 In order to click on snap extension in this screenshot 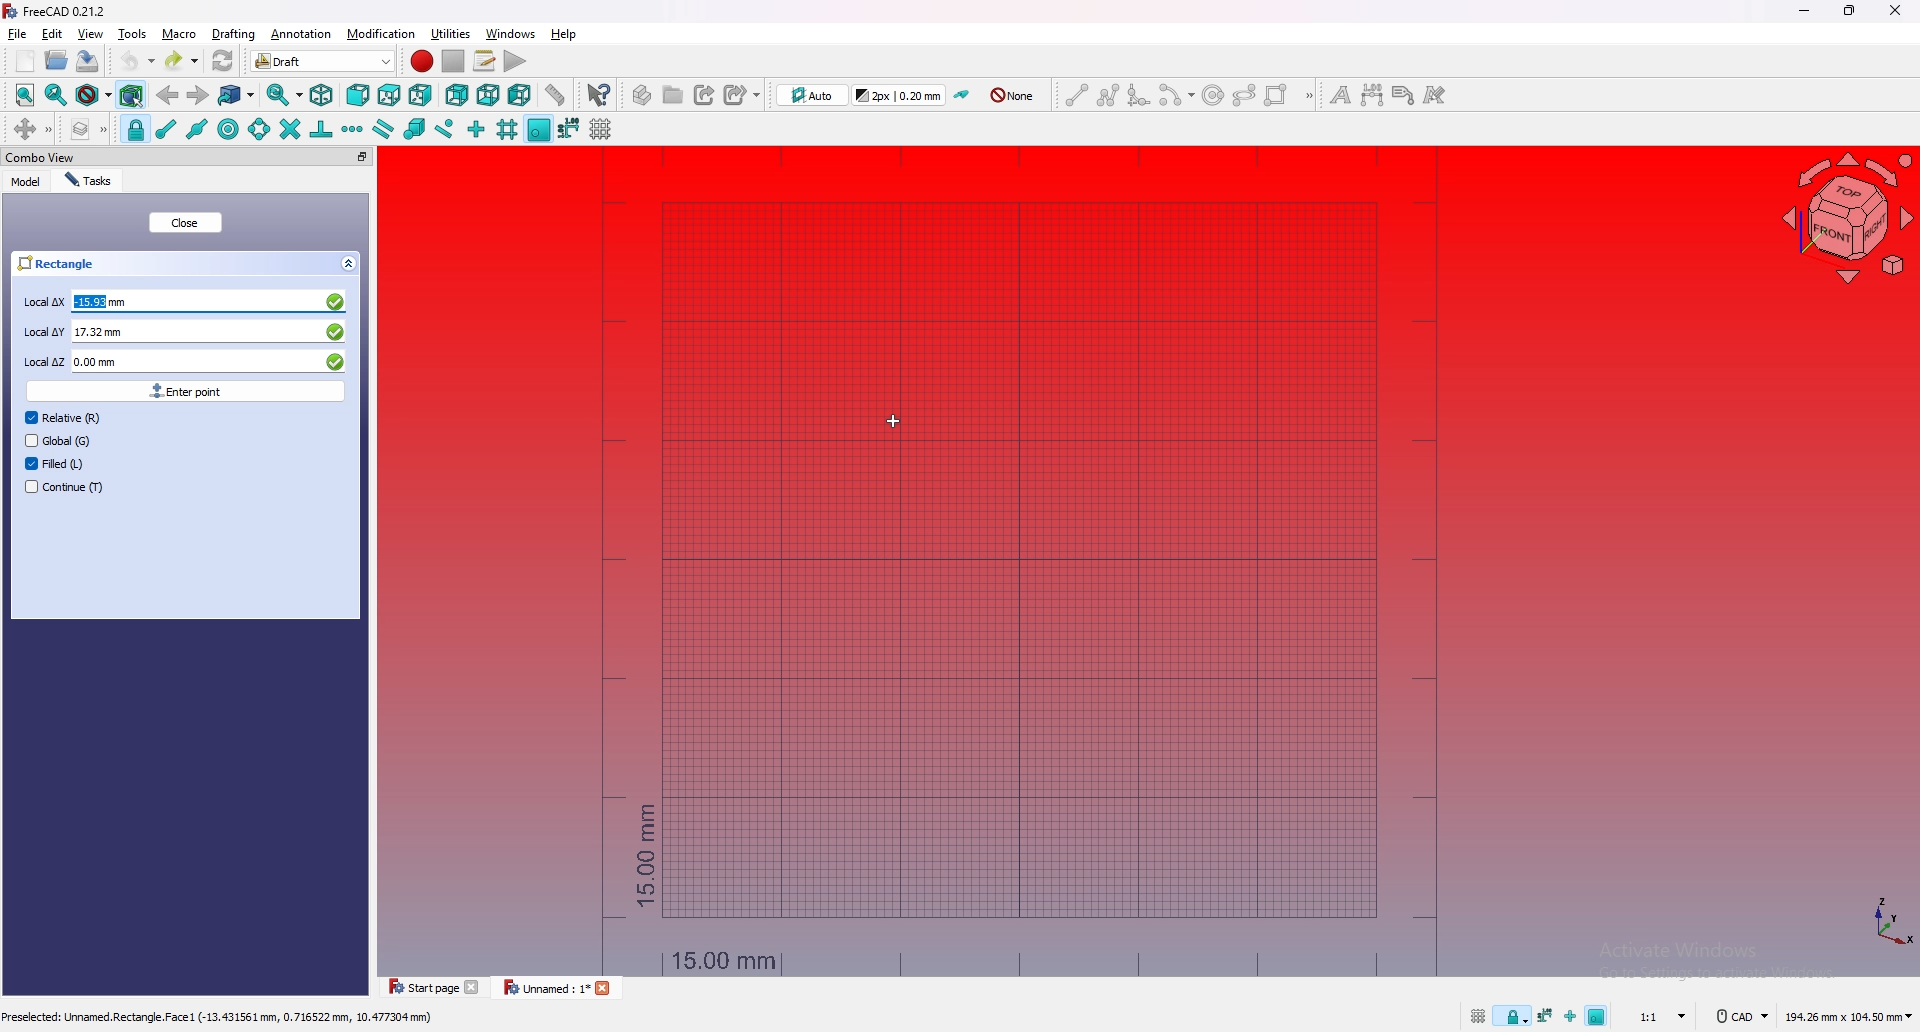, I will do `click(353, 128)`.